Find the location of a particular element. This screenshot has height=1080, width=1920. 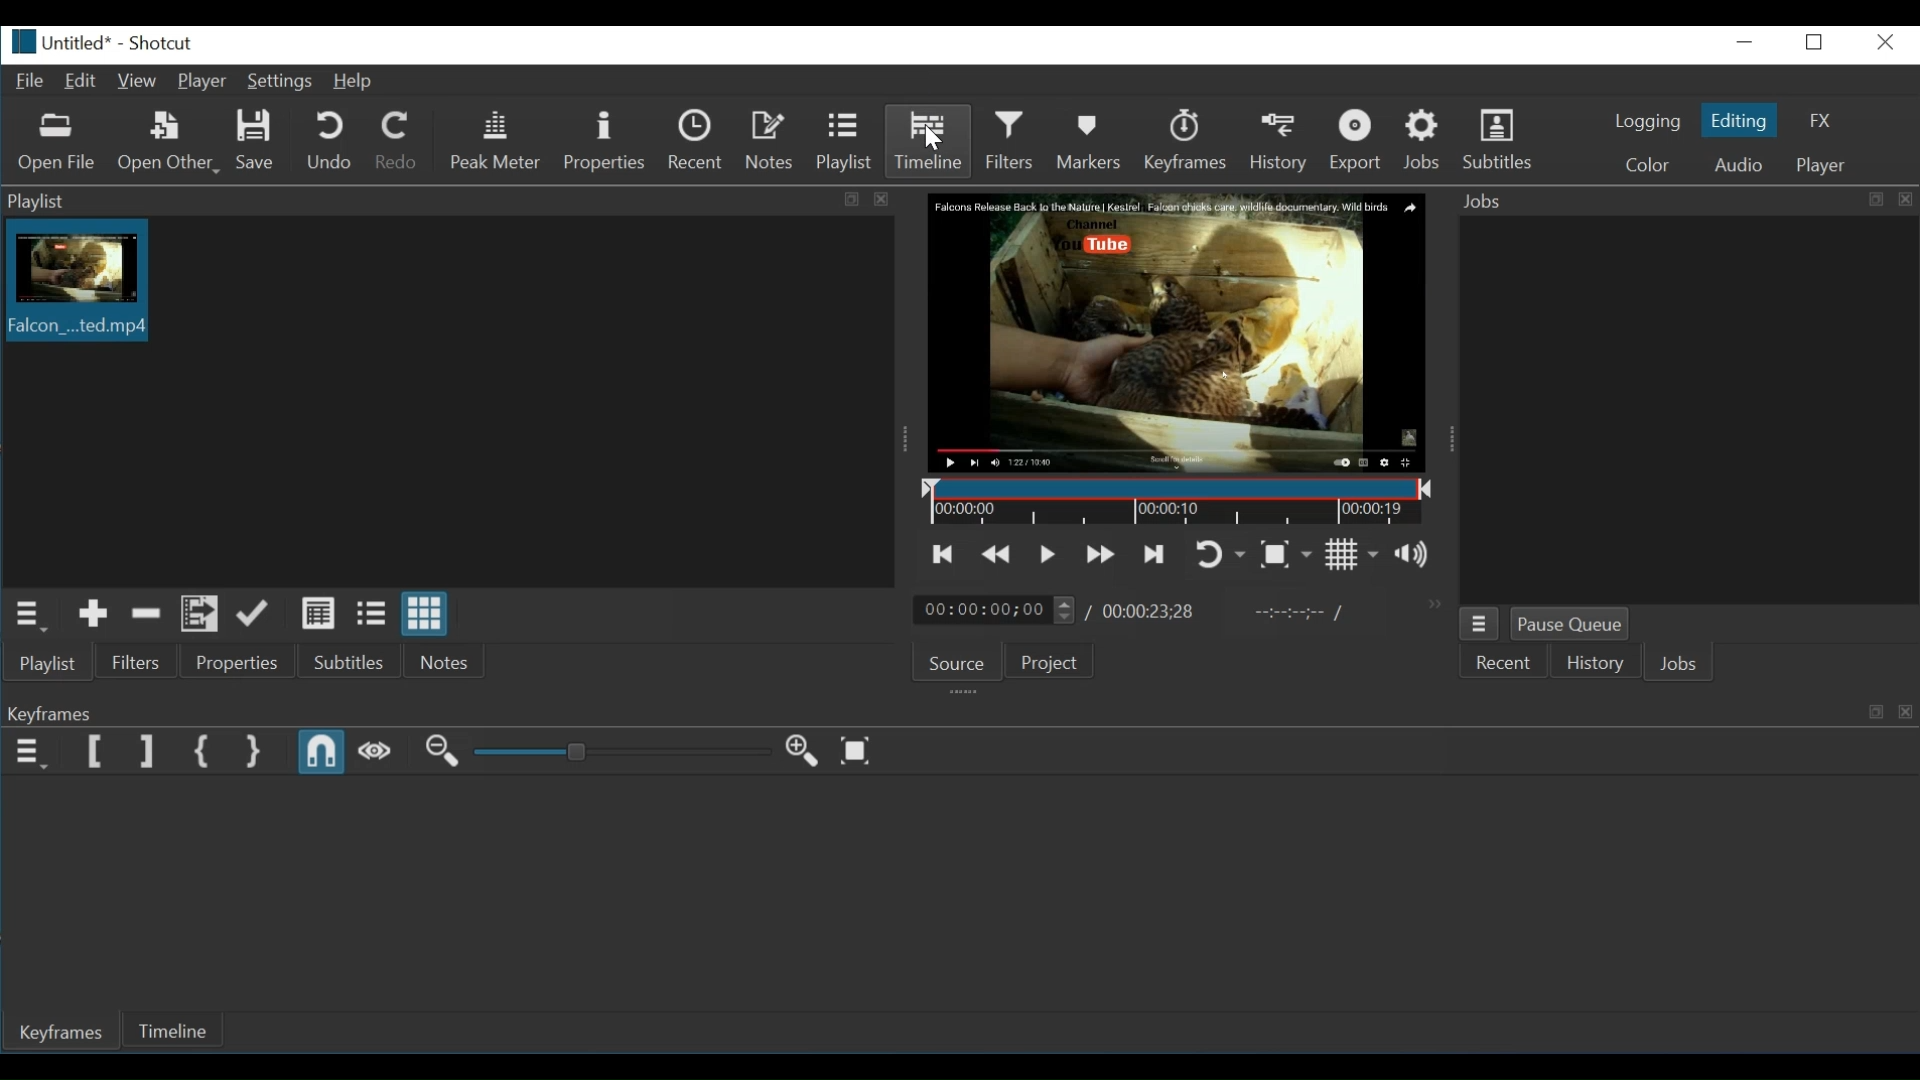

Edit is located at coordinates (81, 82).